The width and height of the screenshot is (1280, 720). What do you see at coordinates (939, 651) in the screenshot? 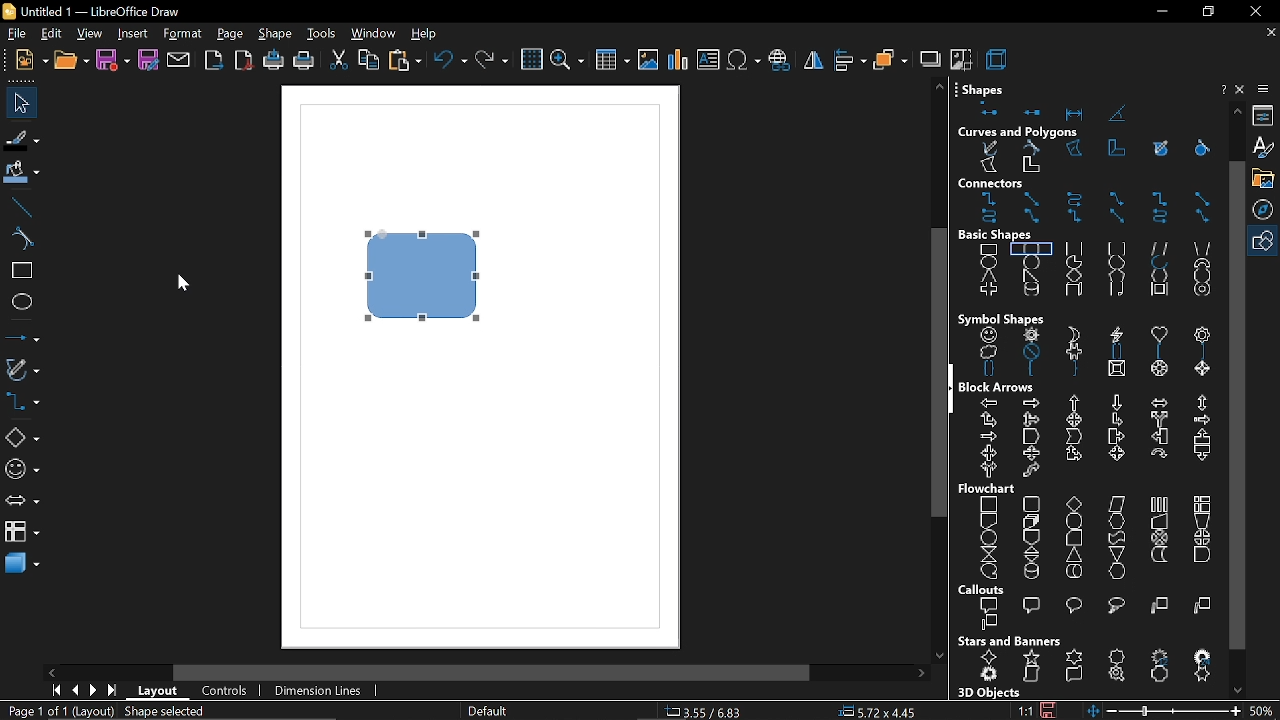
I see `scroll down` at bounding box center [939, 651].